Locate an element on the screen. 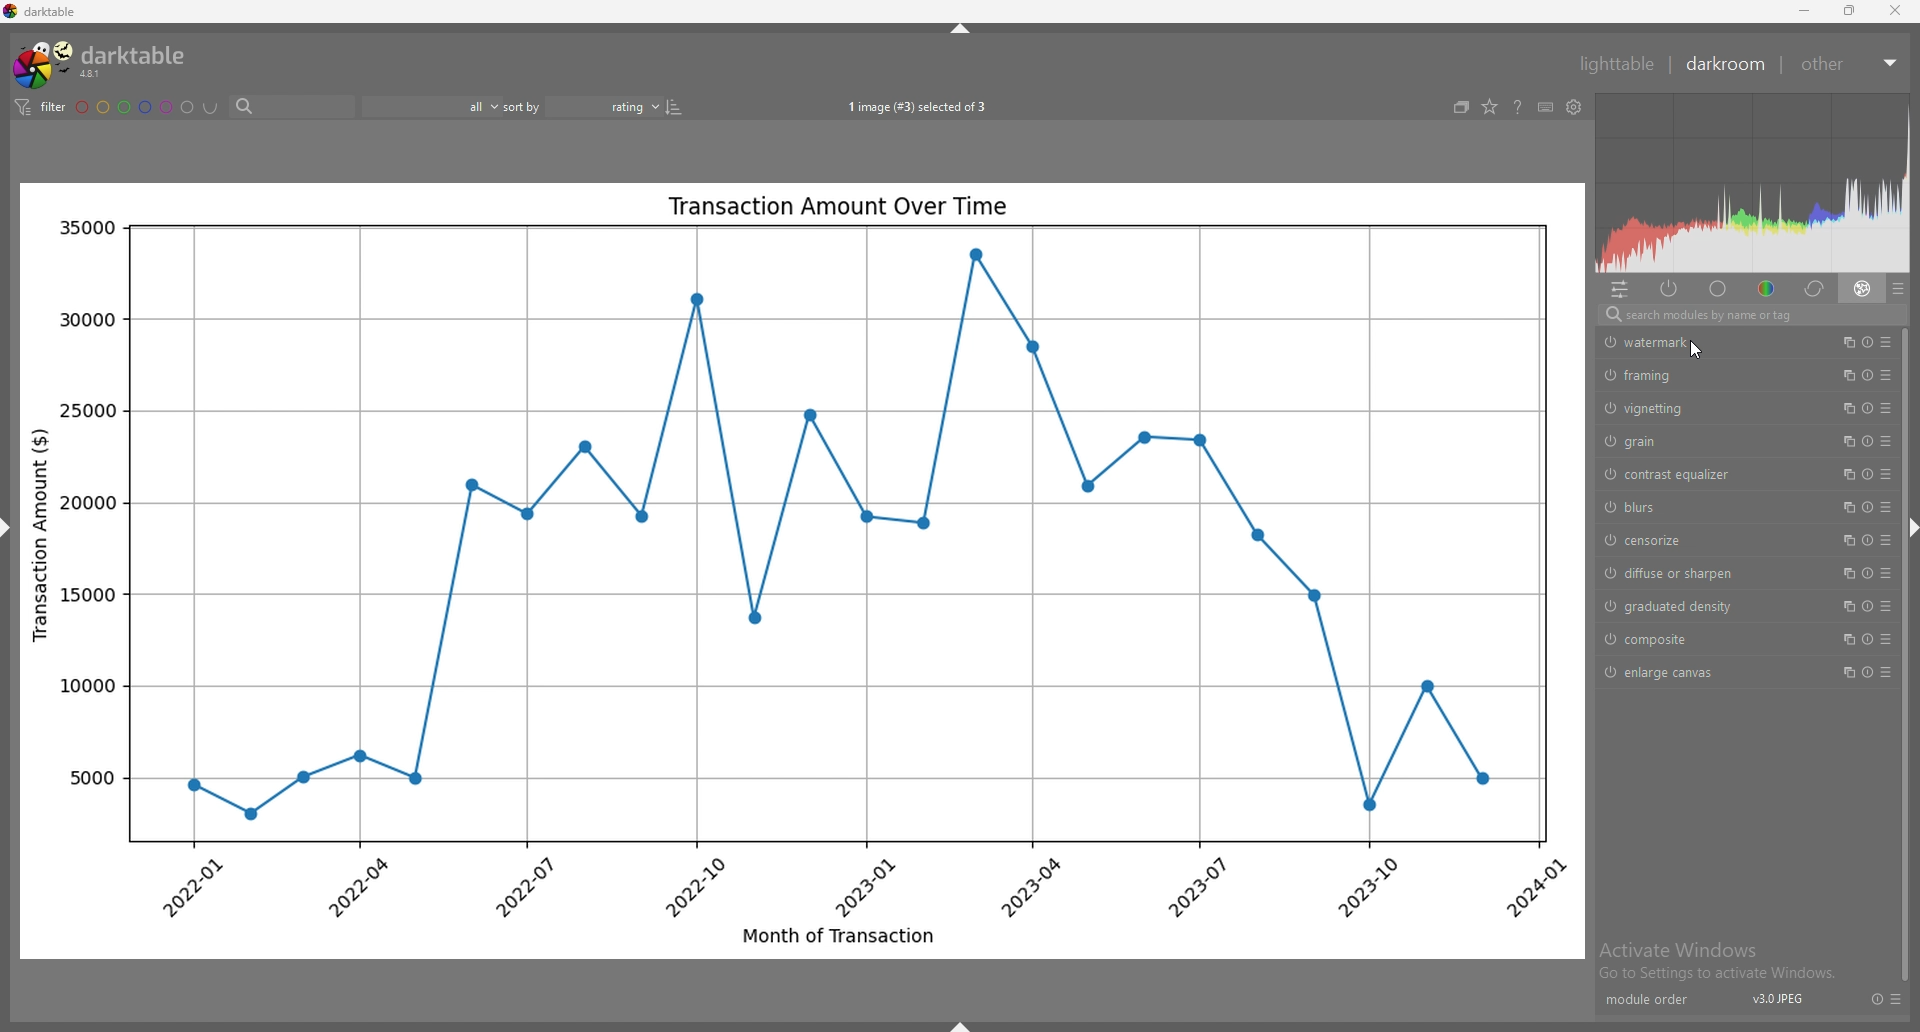  switch off is located at coordinates (1611, 605).